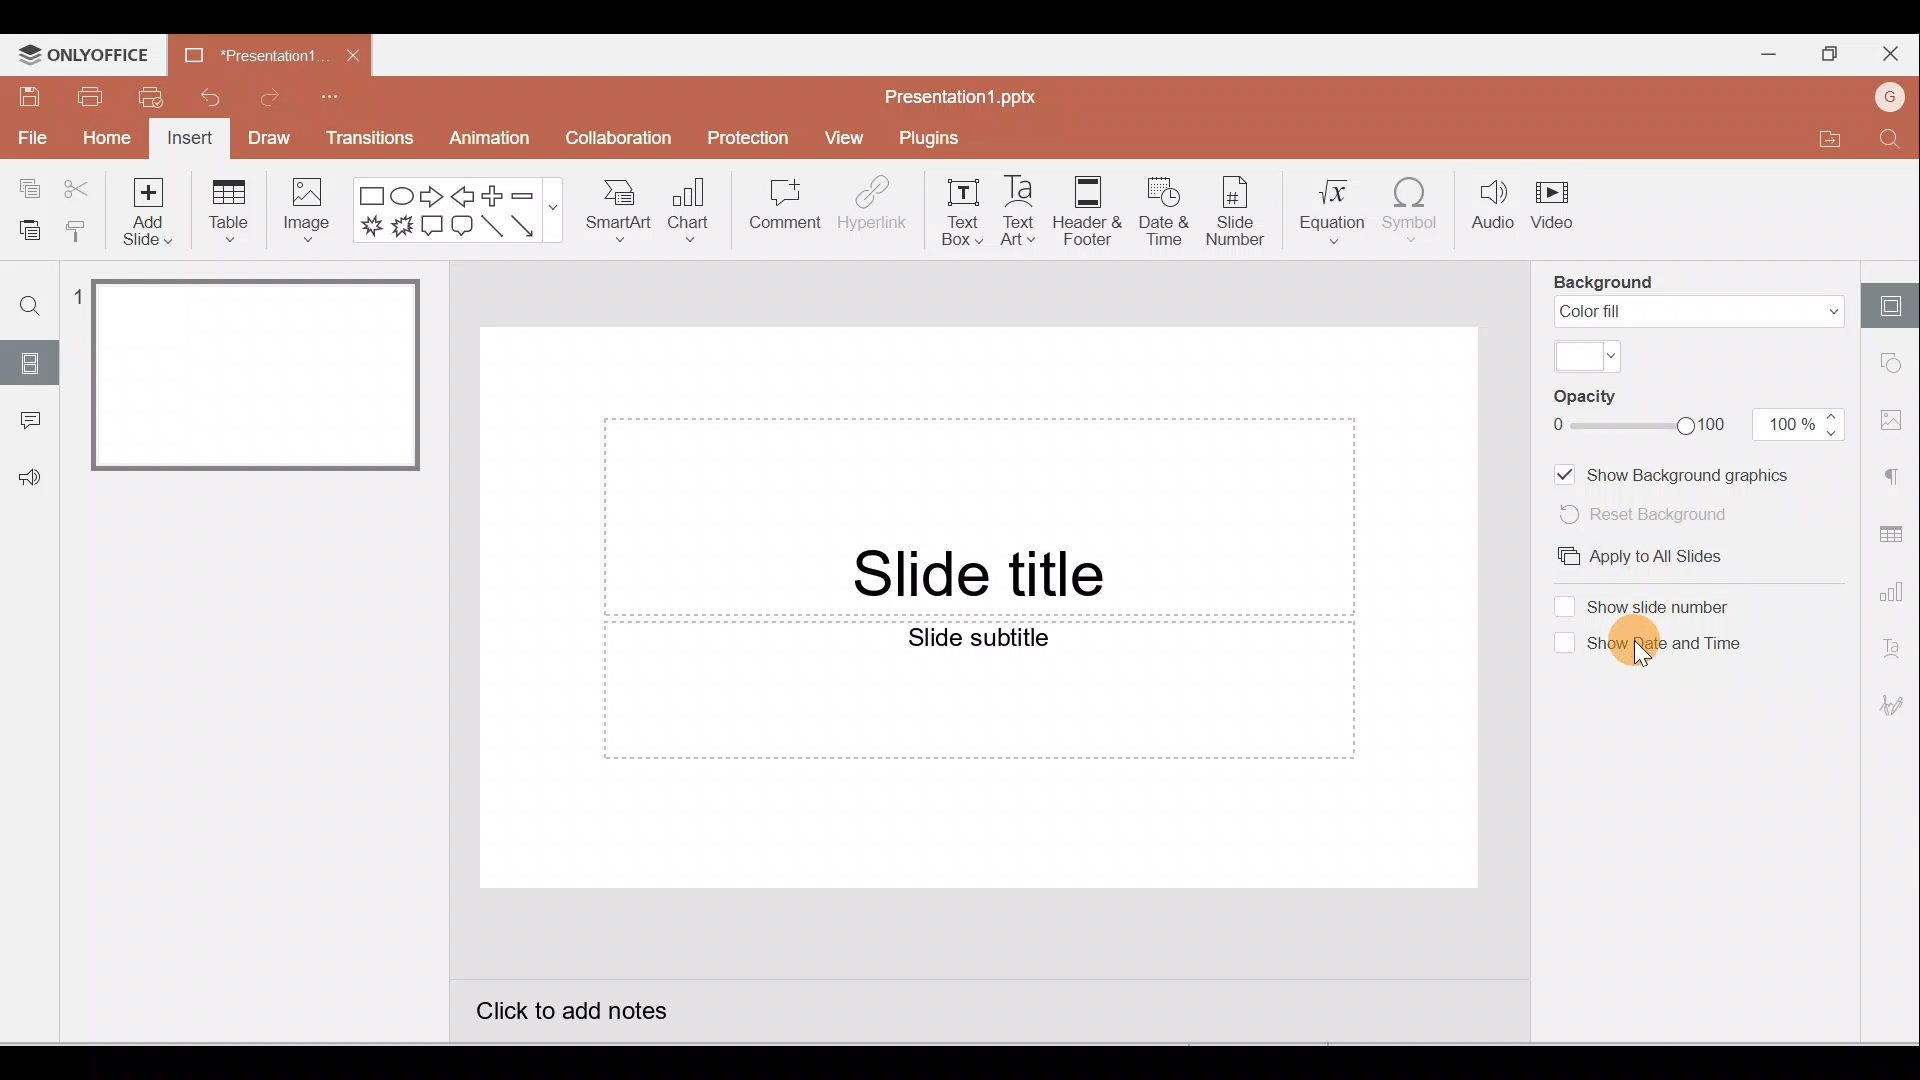 The width and height of the screenshot is (1920, 1080). I want to click on Cut, so click(78, 188).